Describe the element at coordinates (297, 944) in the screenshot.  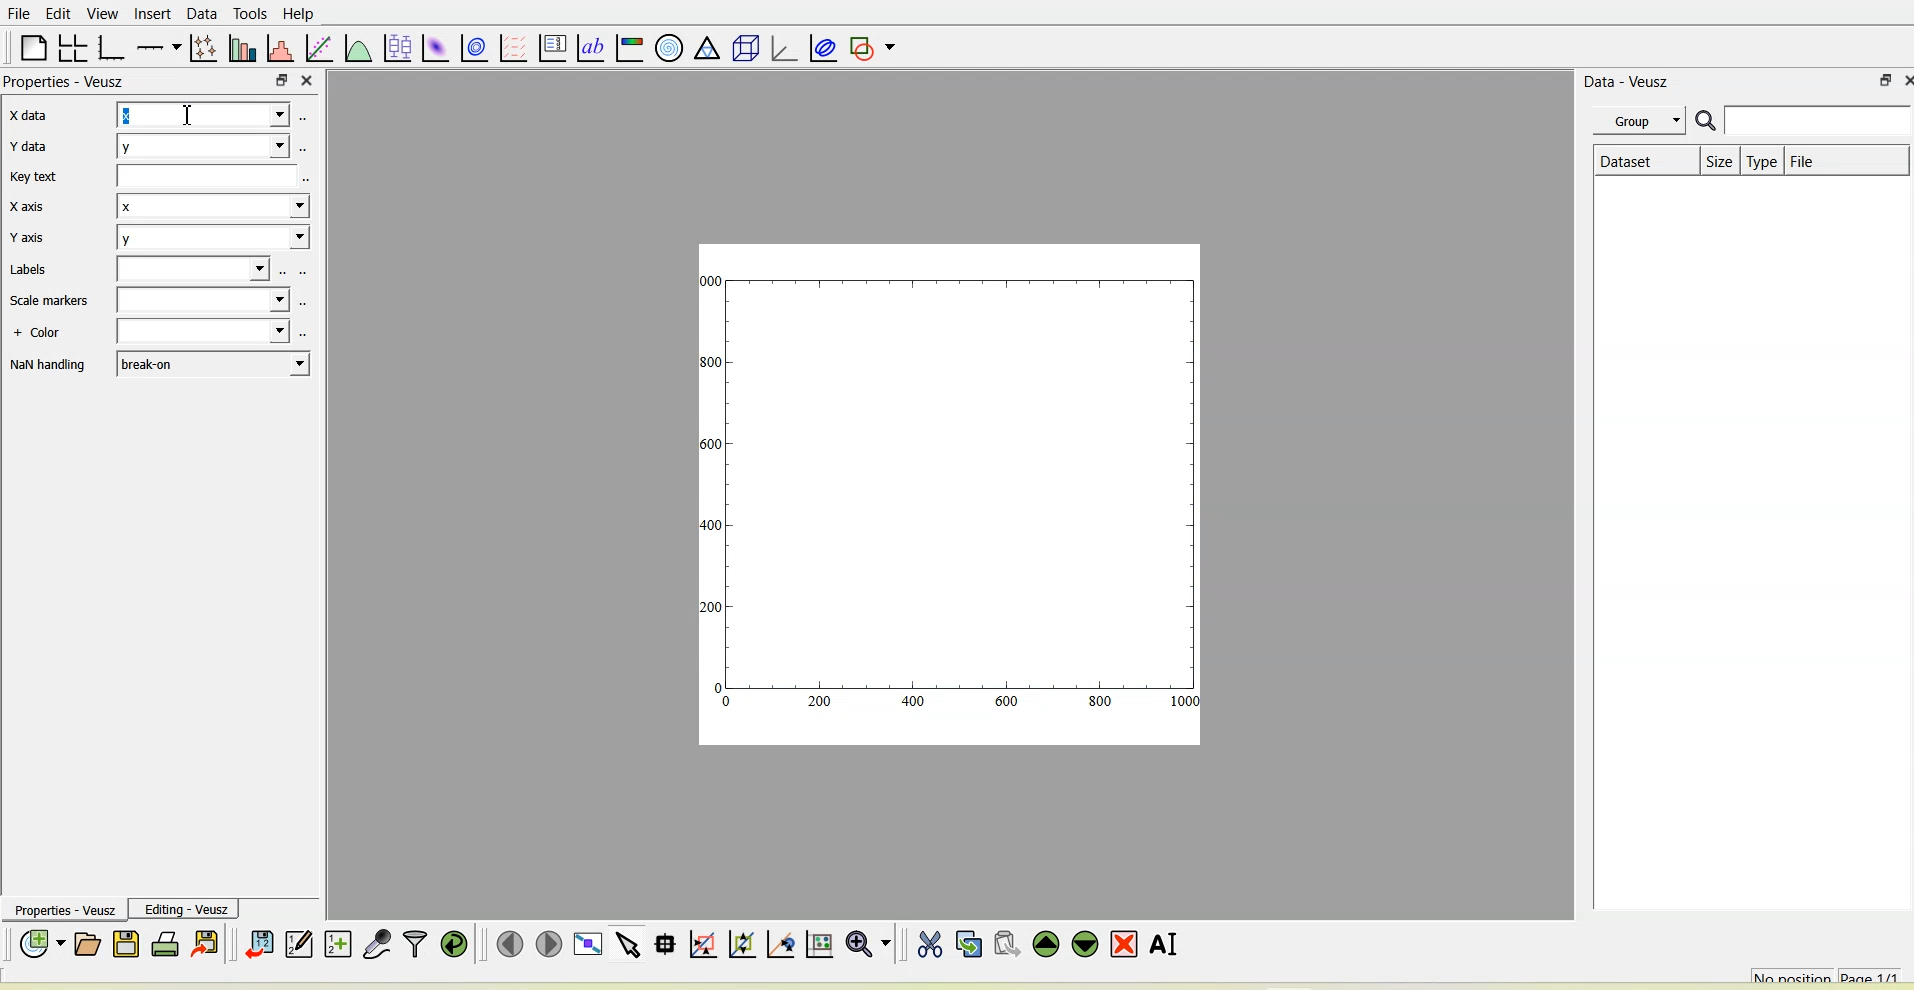
I see `Edit and enter new datasets` at that location.